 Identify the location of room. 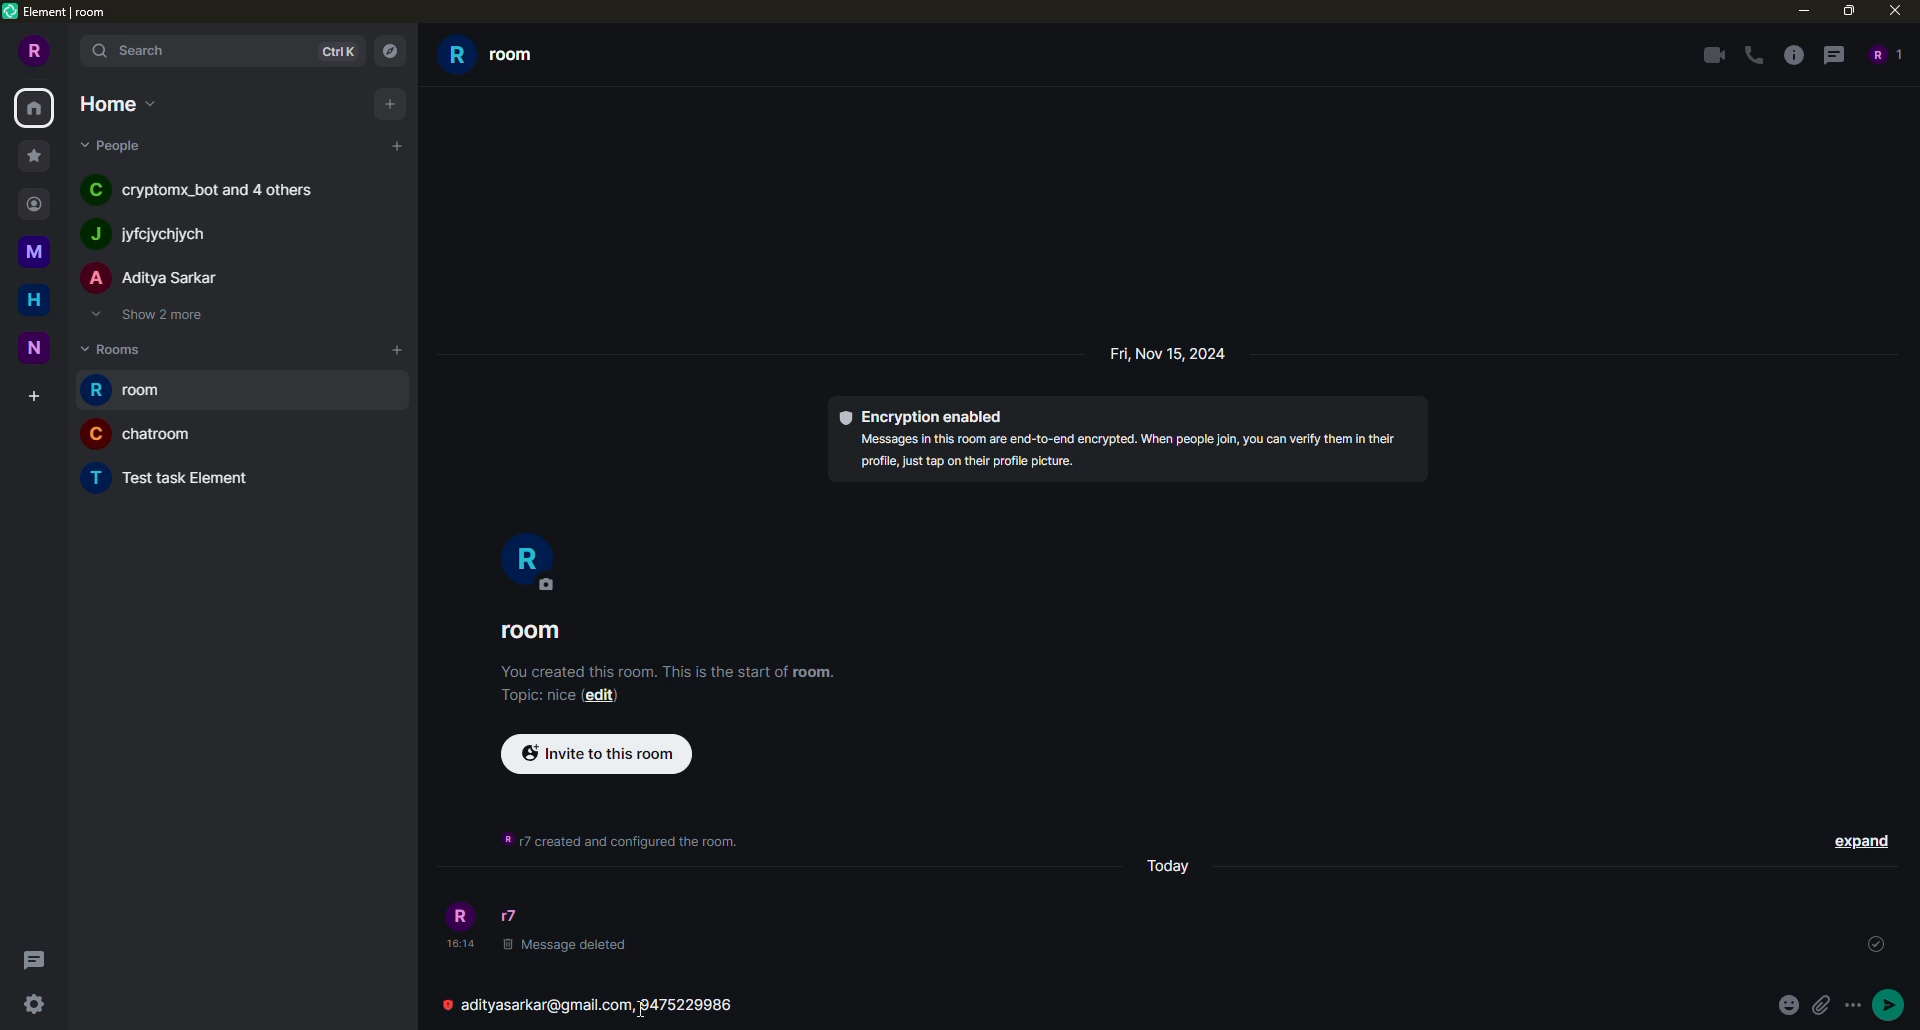
(174, 477).